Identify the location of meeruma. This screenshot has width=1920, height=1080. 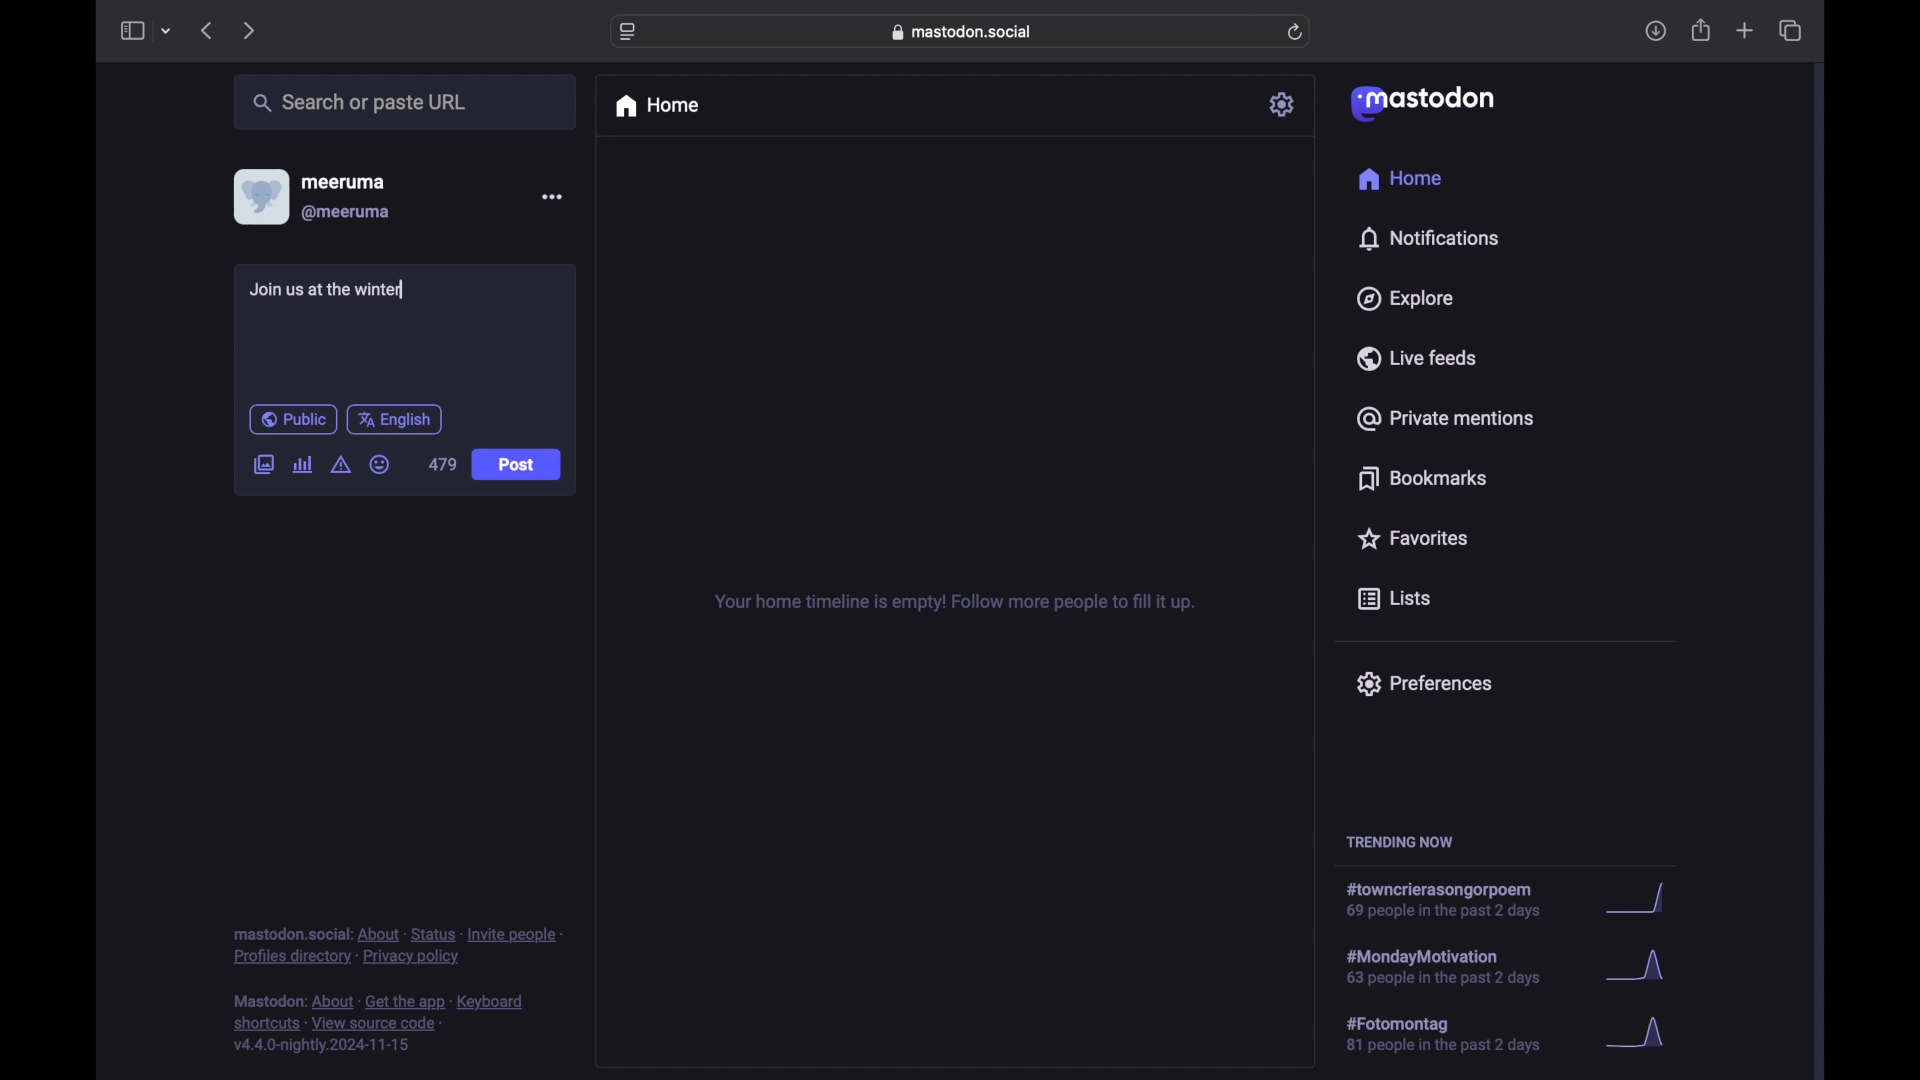
(343, 181).